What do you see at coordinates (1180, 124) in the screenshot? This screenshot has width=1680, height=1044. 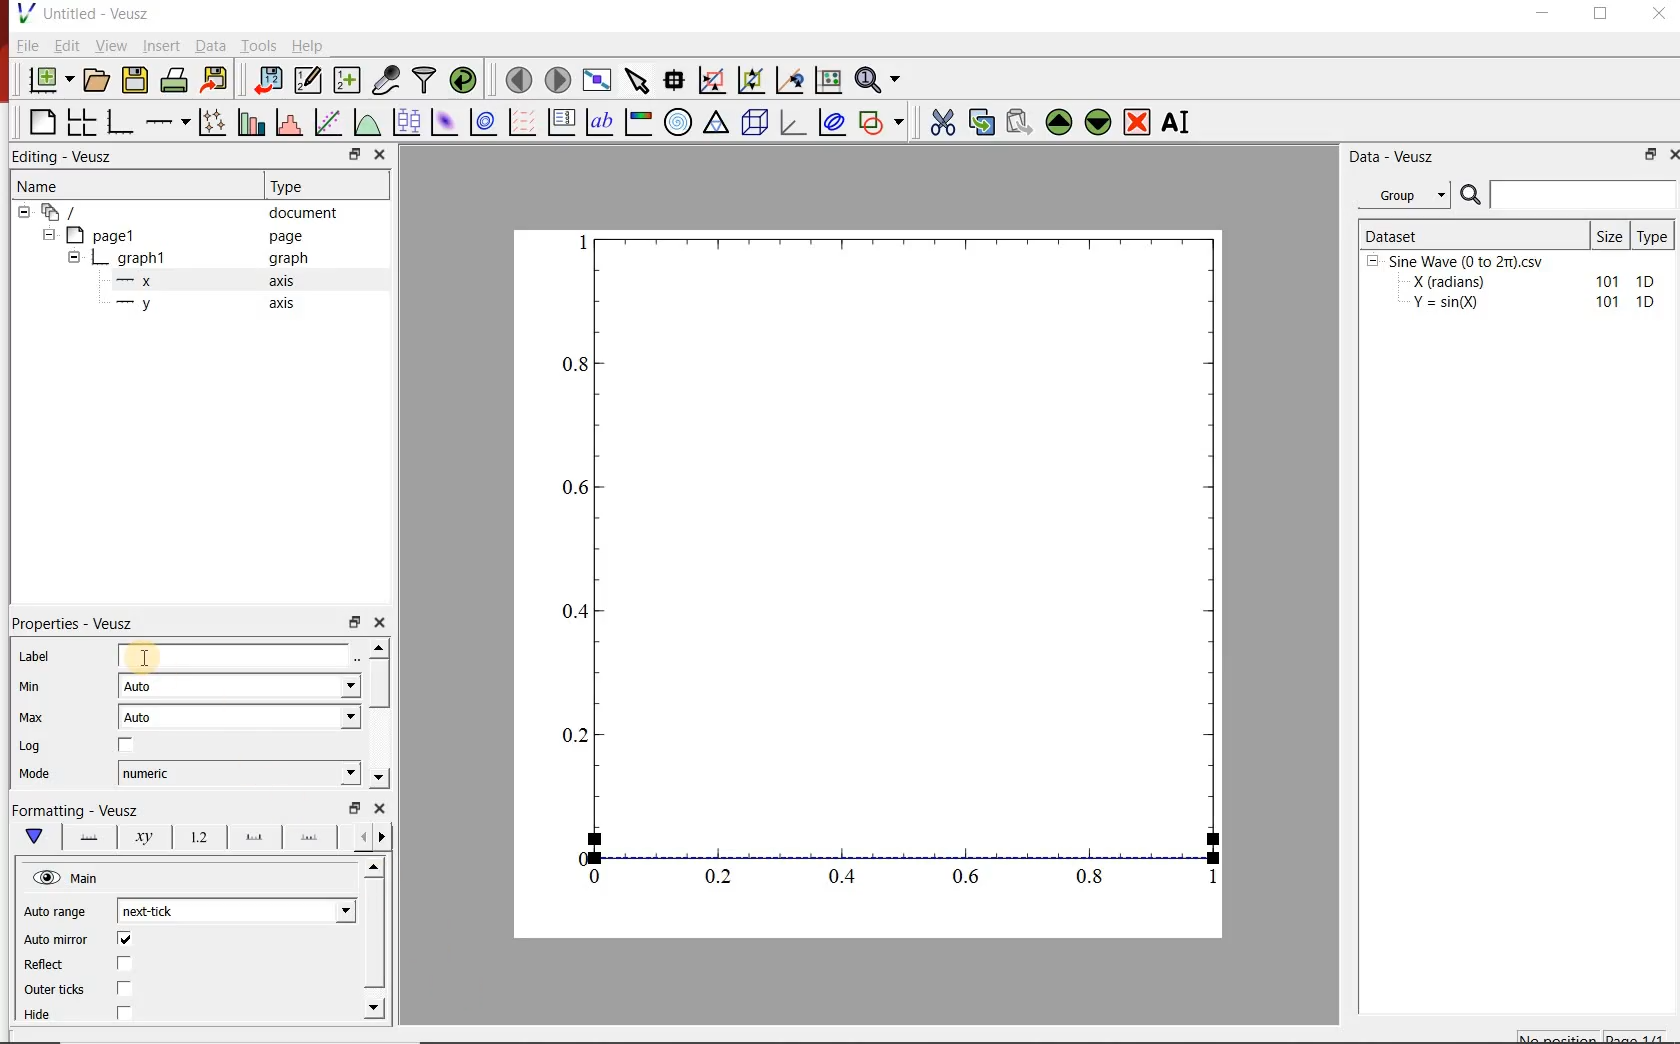 I see `rename` at bounding box center [1180, 124].